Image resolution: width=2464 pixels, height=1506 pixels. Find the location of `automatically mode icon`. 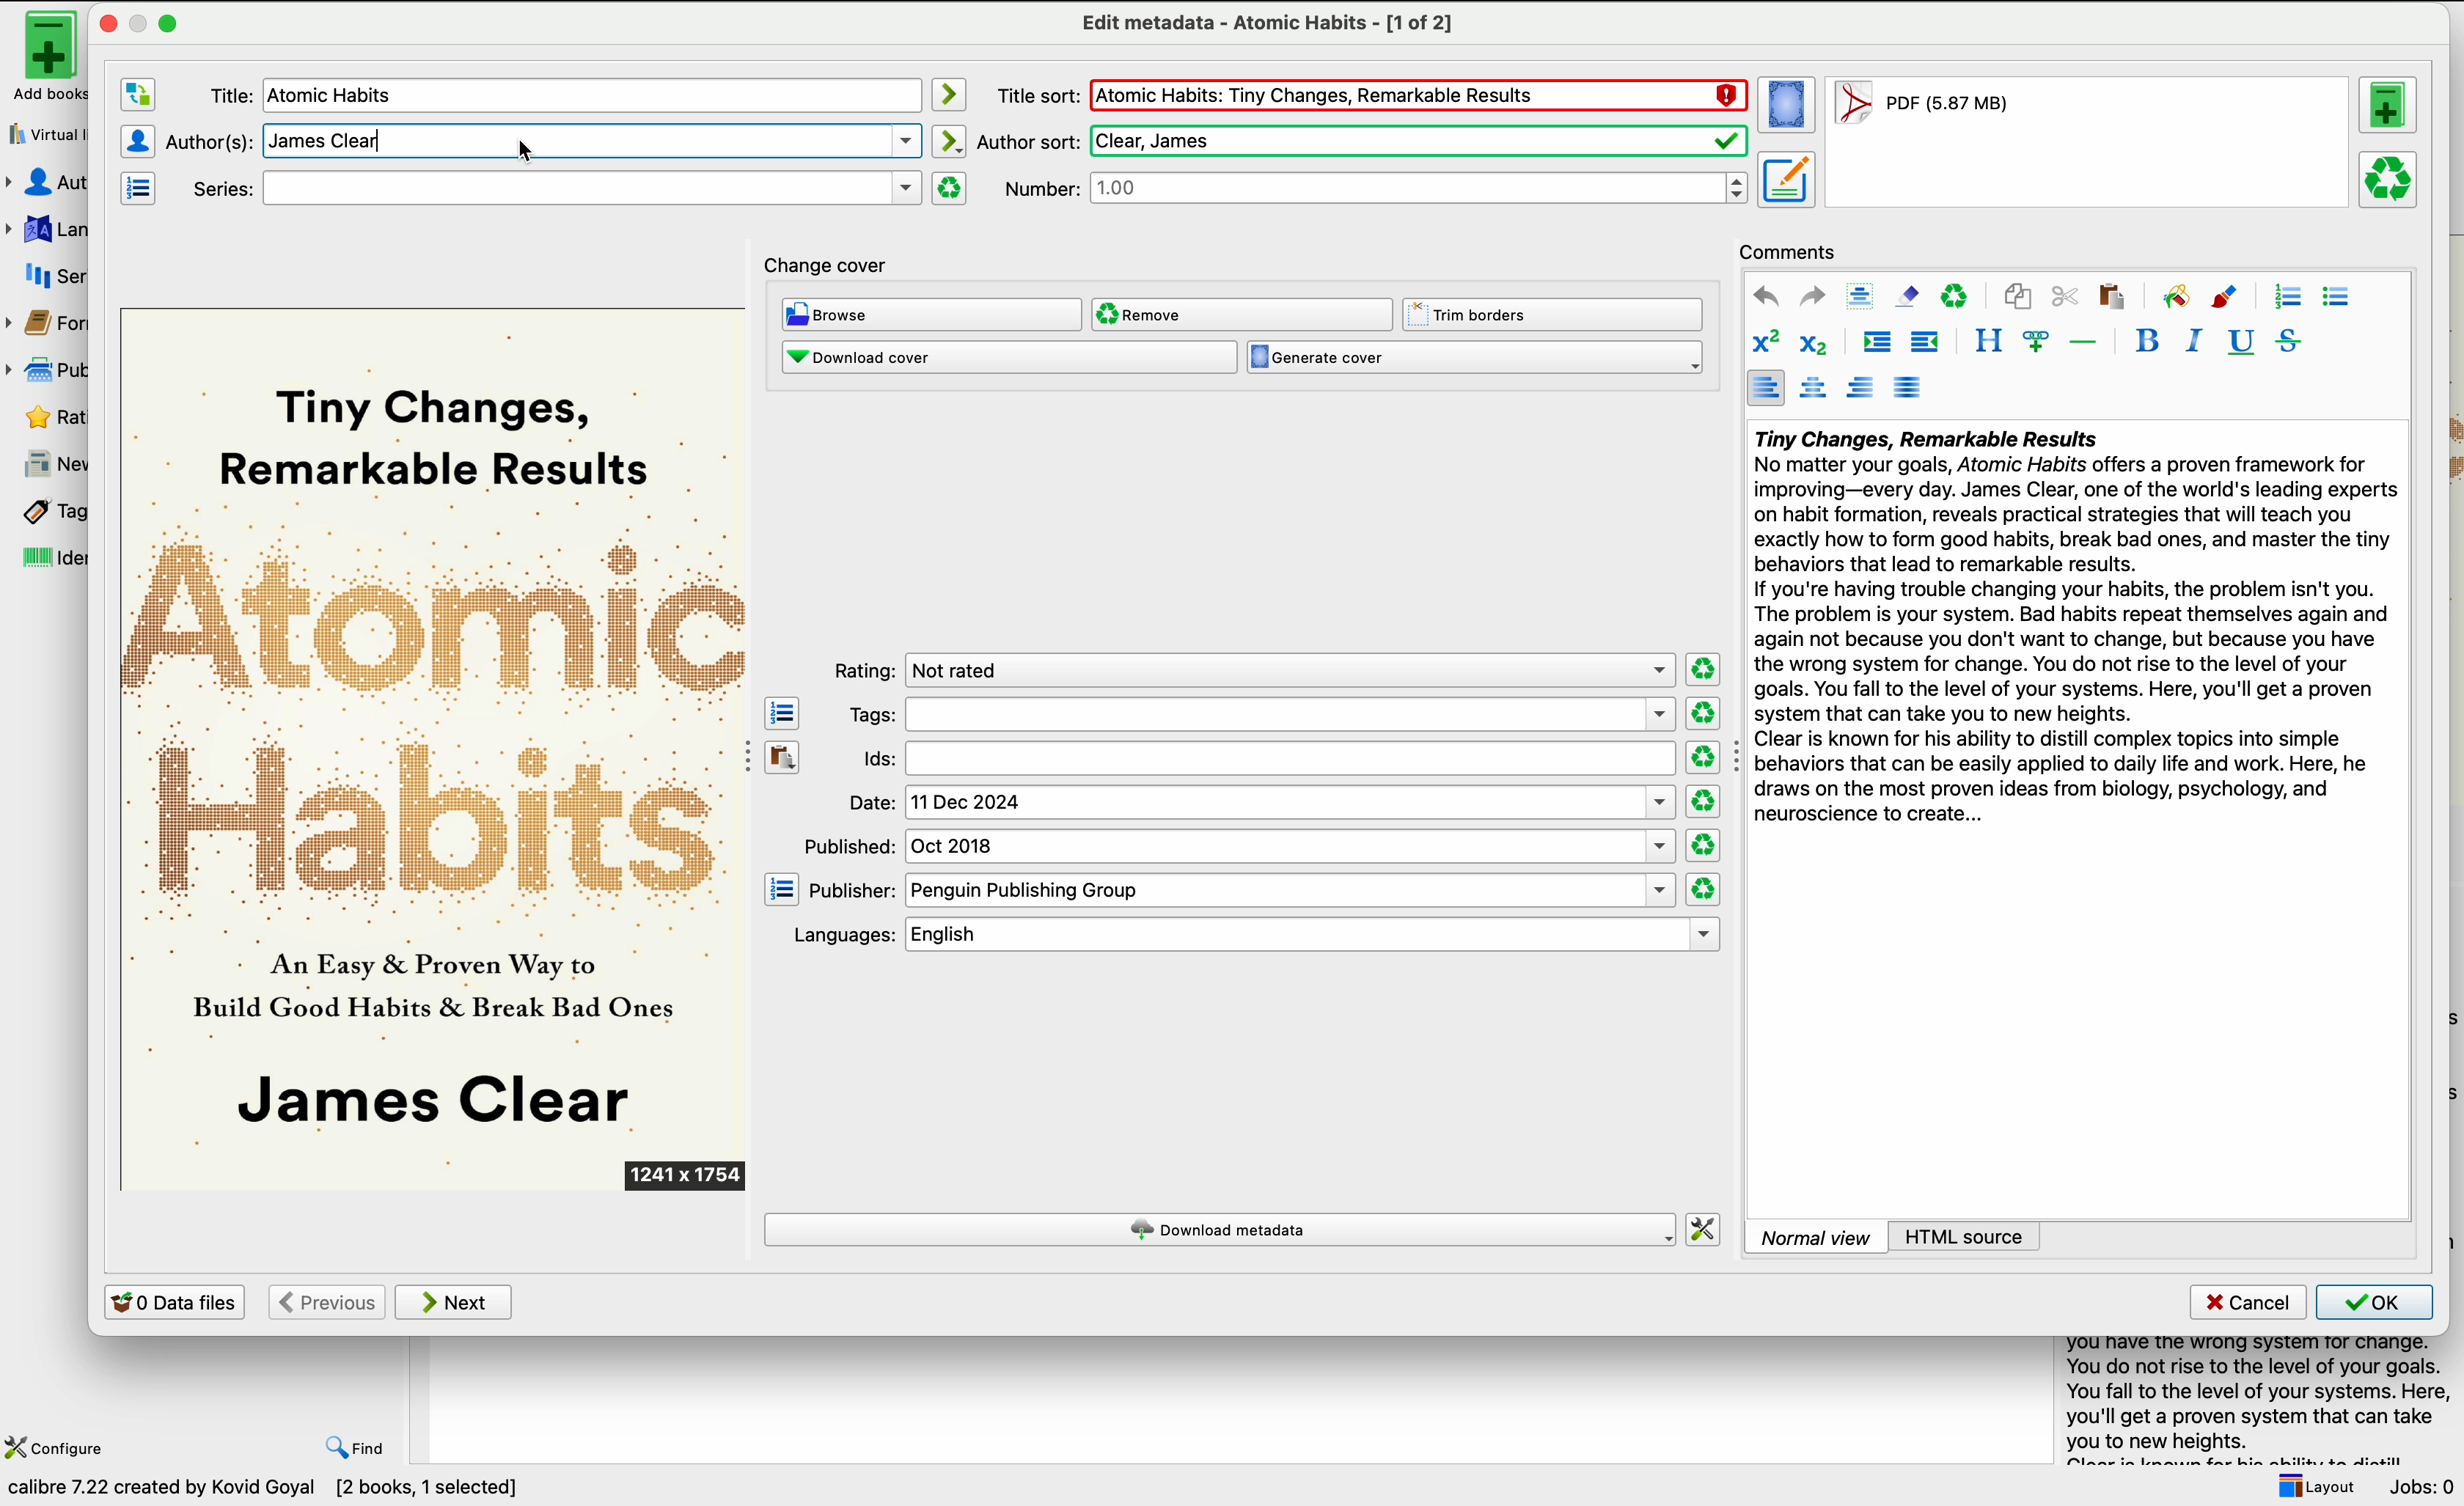

automatically mode icon is located at coordinates (952, 141).